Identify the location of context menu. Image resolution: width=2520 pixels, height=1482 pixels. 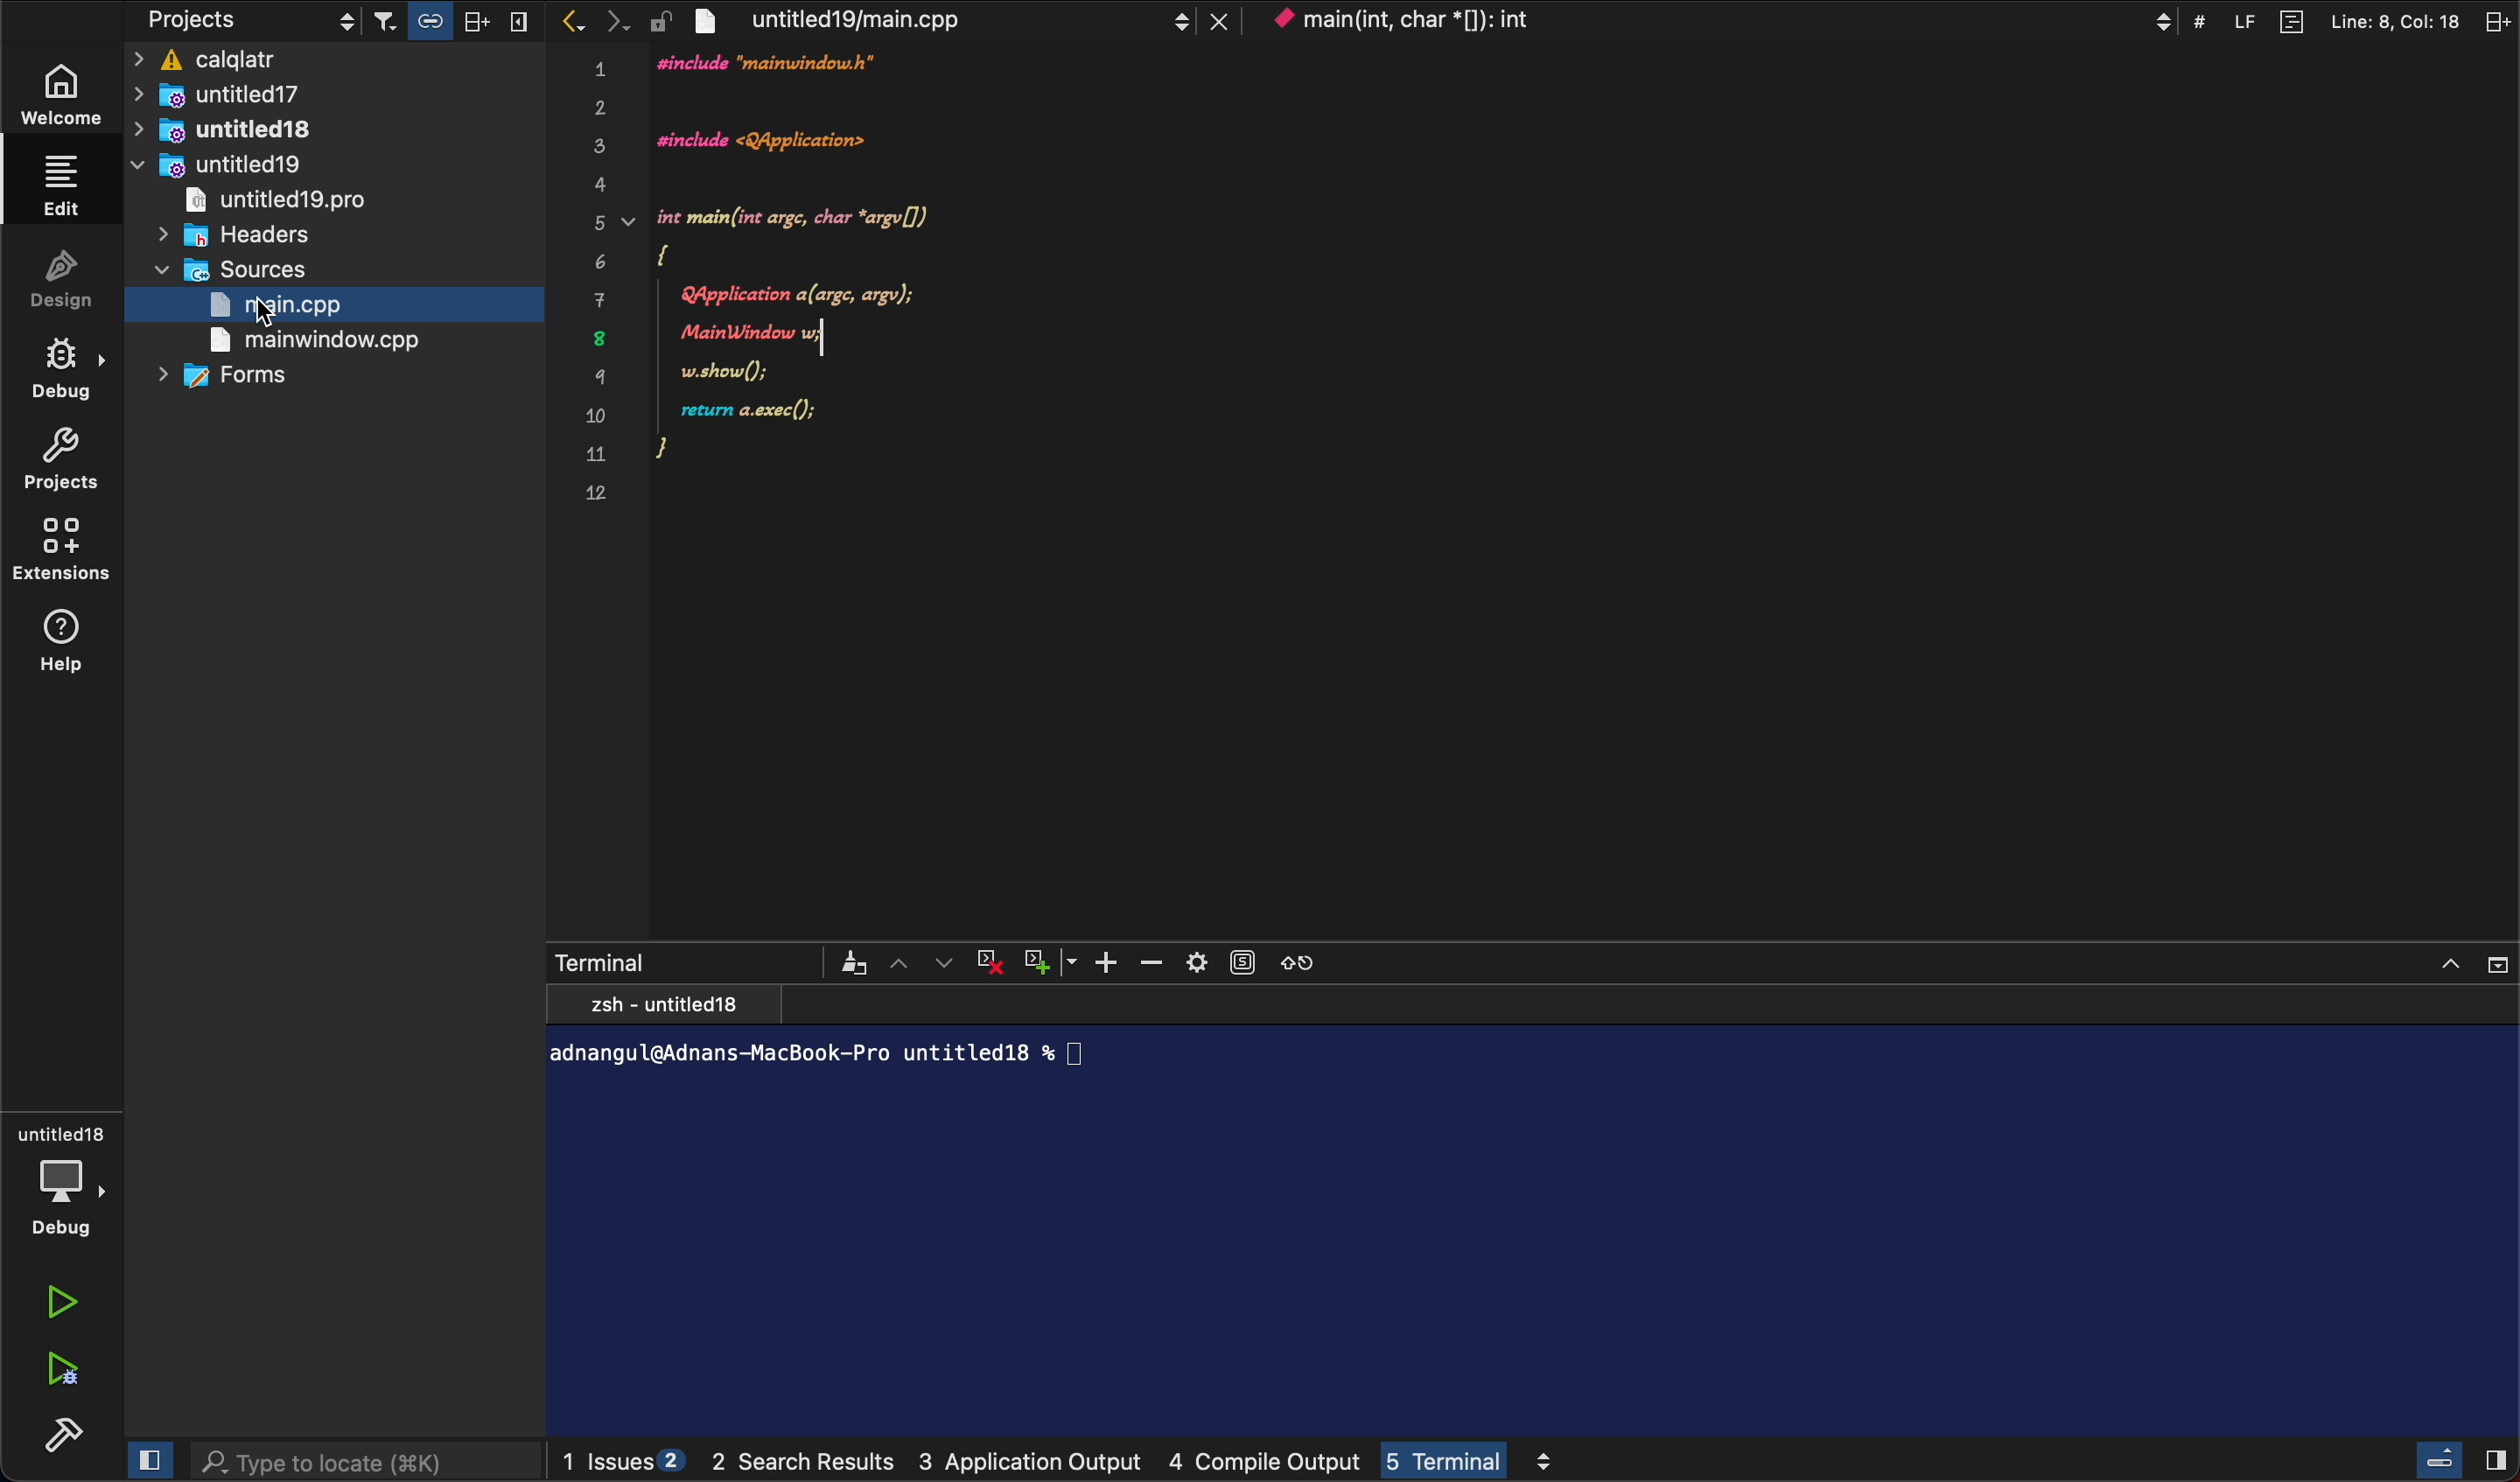
(1719, 20).